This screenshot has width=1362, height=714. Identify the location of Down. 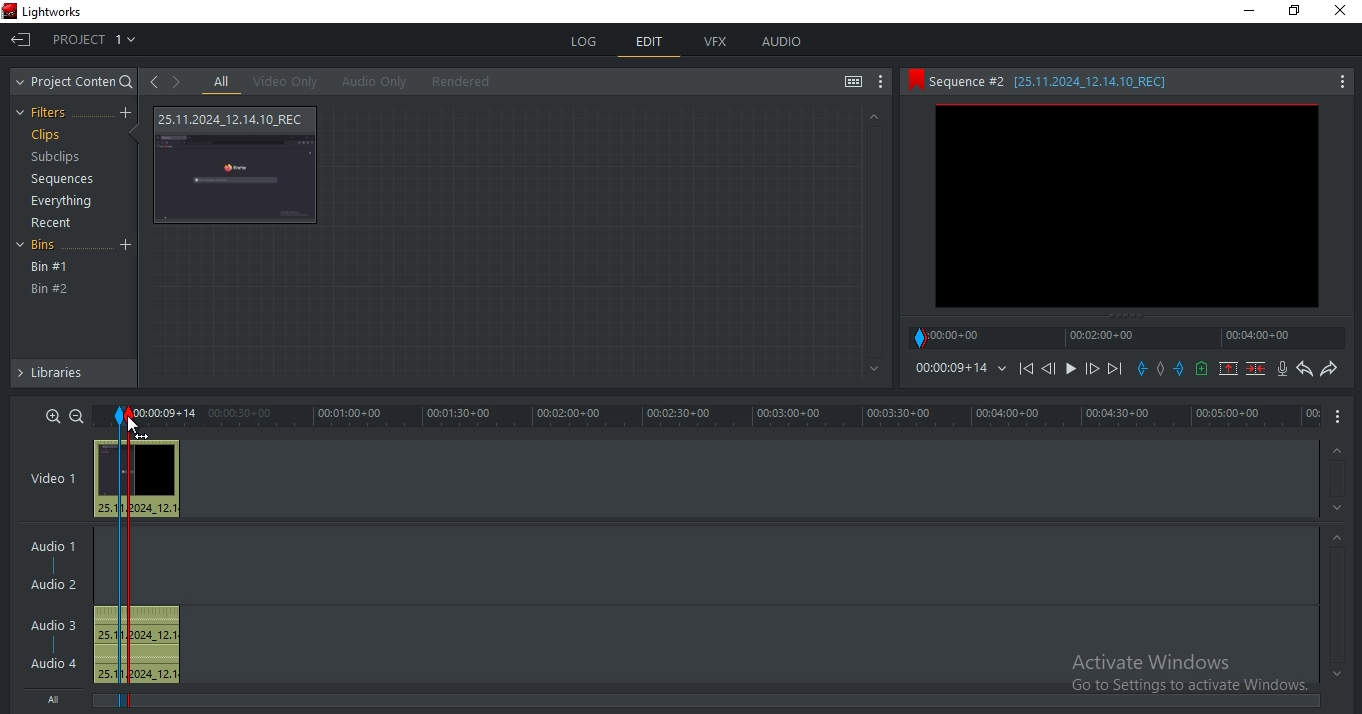
(1338, 508).